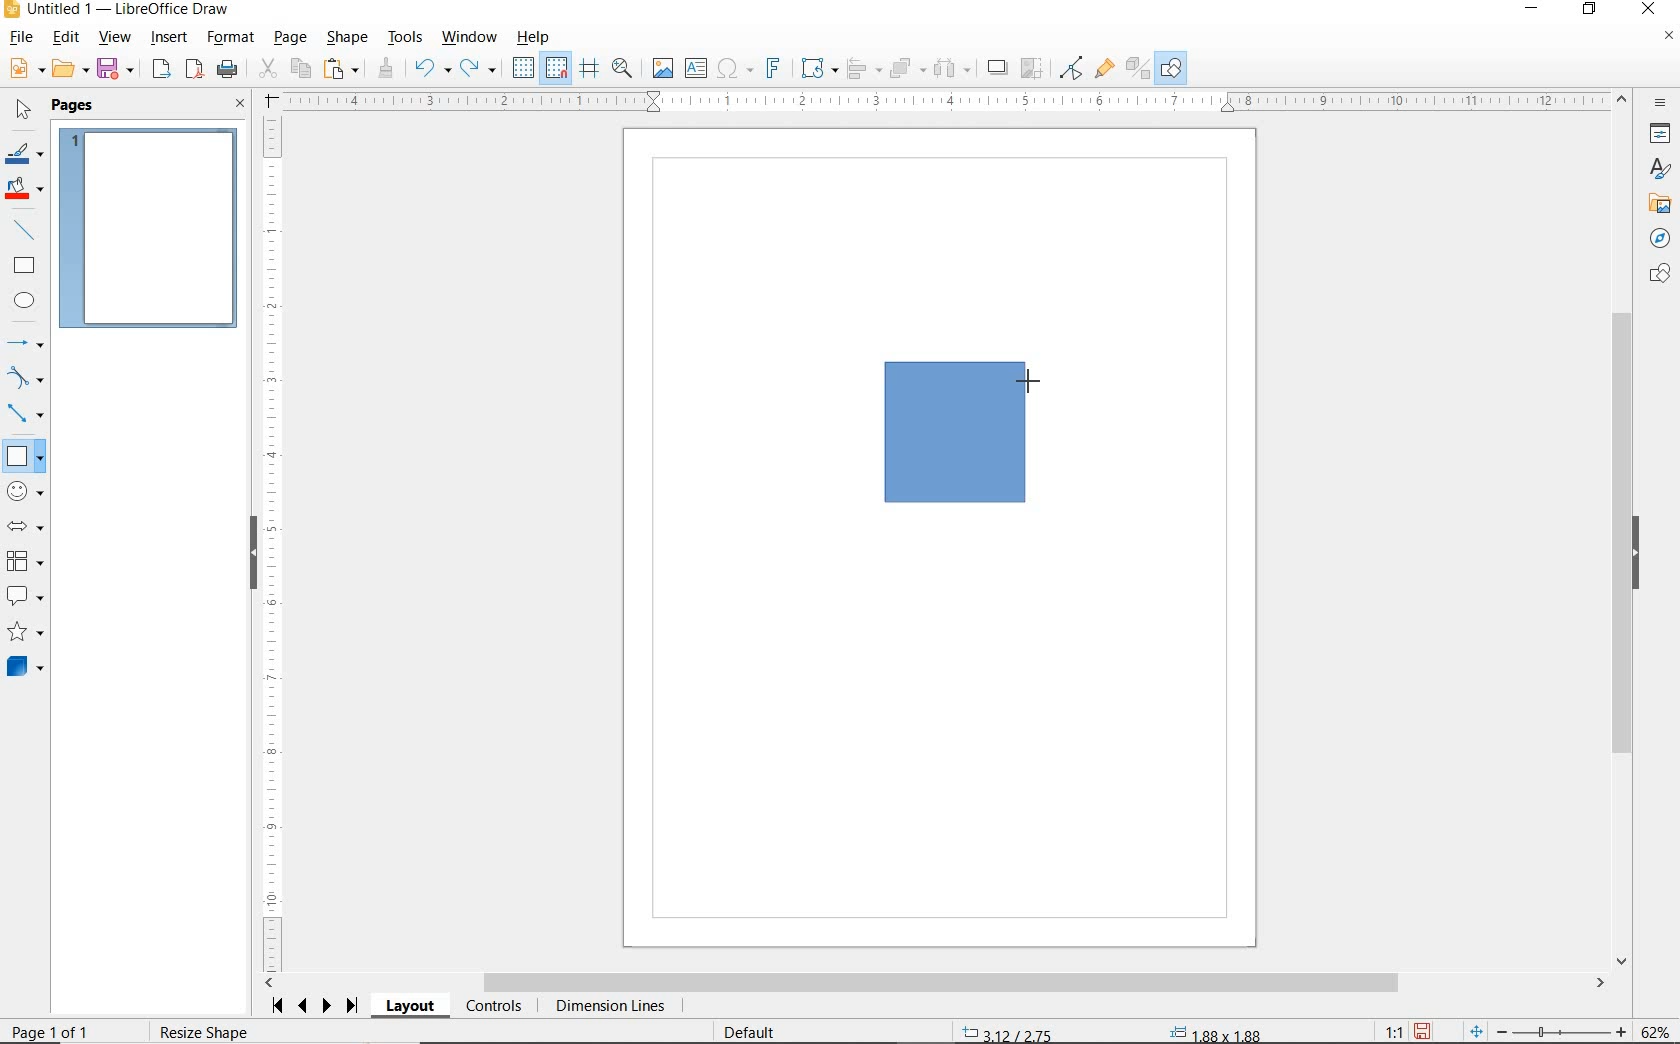 This screenshot has width=1680, height=1044. I want to click on CLOSE, so click(241, 105).